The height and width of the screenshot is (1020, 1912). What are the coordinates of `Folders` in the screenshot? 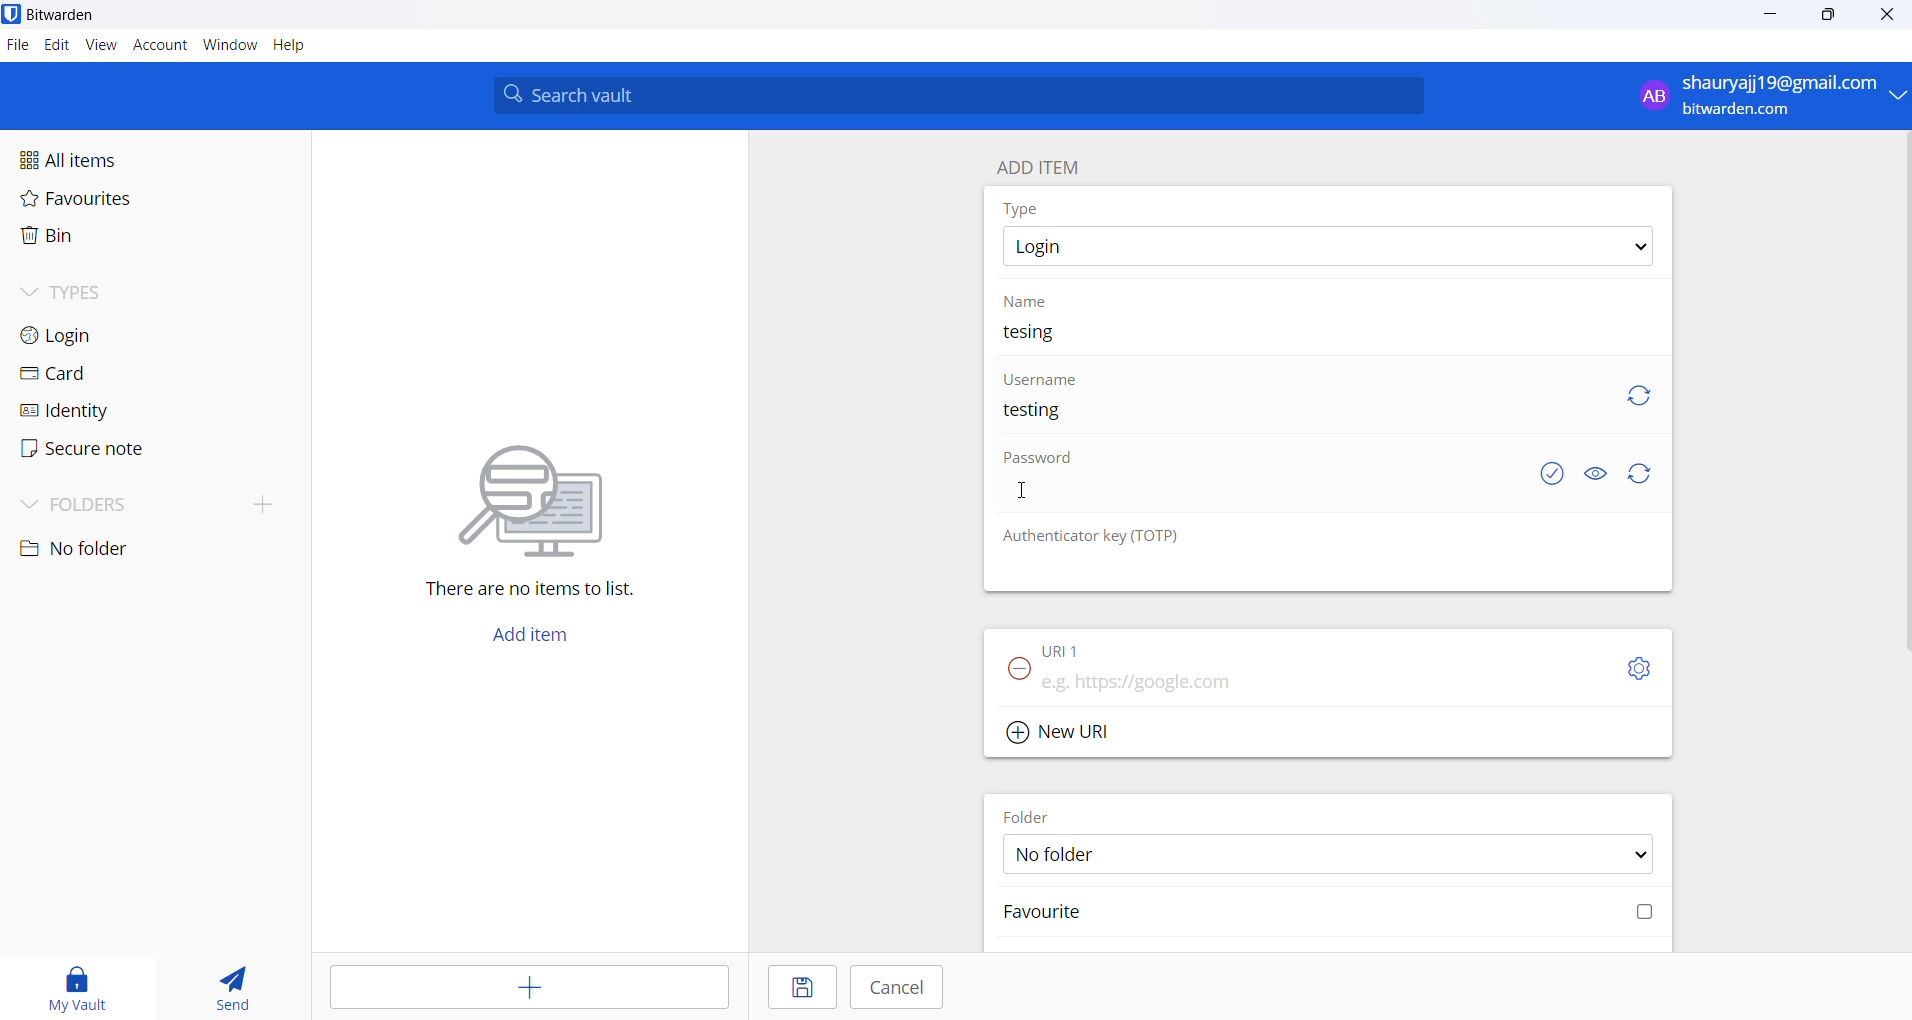 It's located at (102, 501).